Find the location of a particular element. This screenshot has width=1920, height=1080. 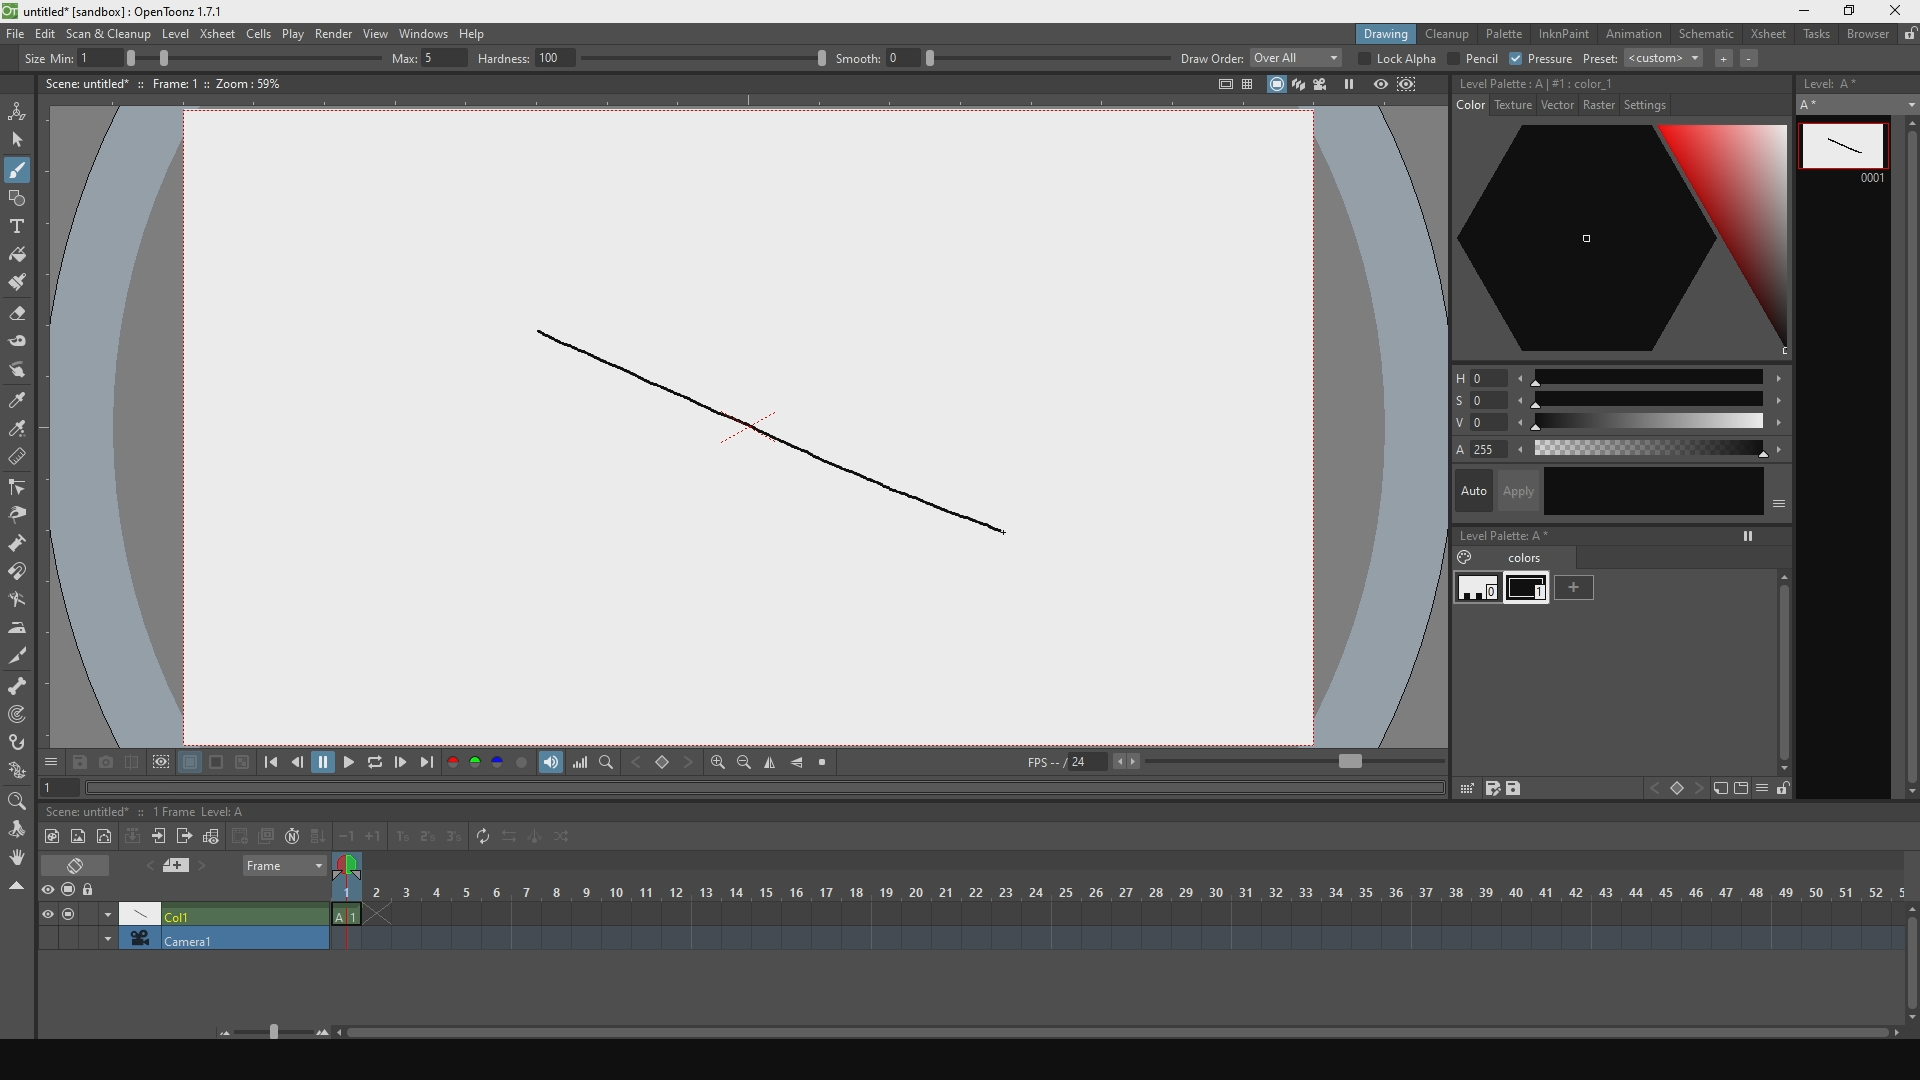

panels is located at coordinates (1248, 87).